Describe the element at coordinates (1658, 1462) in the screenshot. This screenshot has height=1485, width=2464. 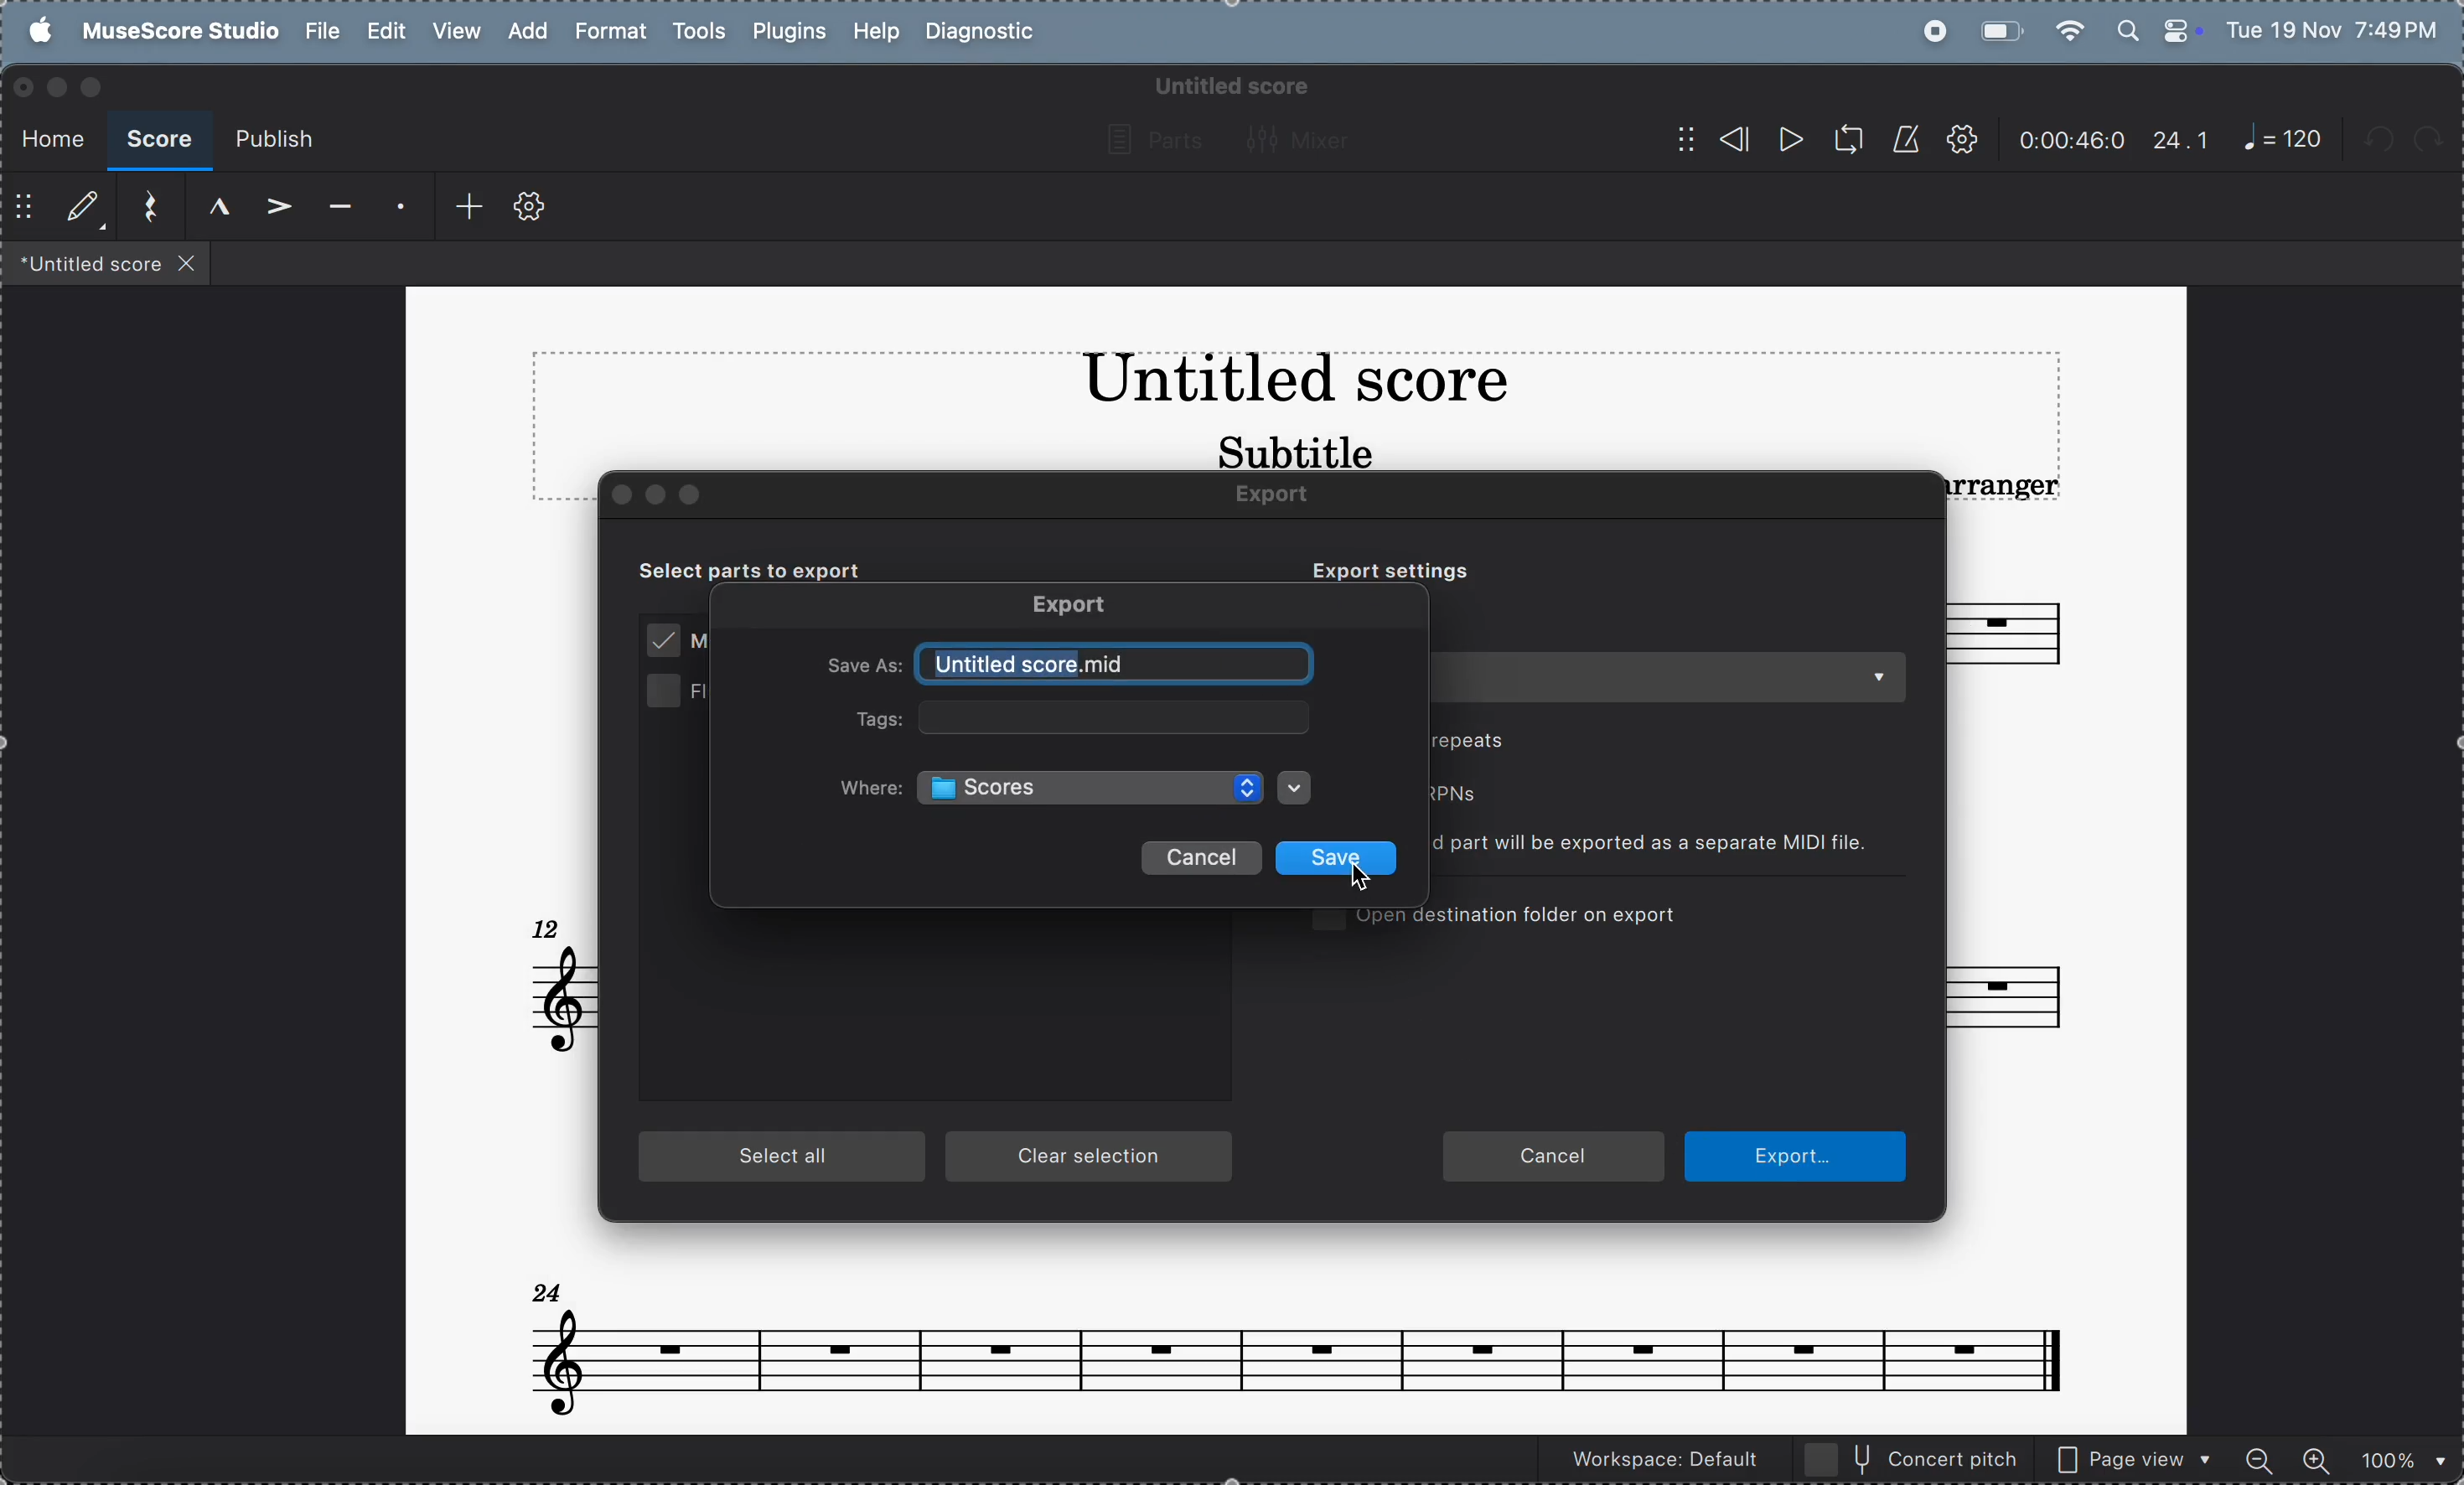
I see `workspace default` at that location.